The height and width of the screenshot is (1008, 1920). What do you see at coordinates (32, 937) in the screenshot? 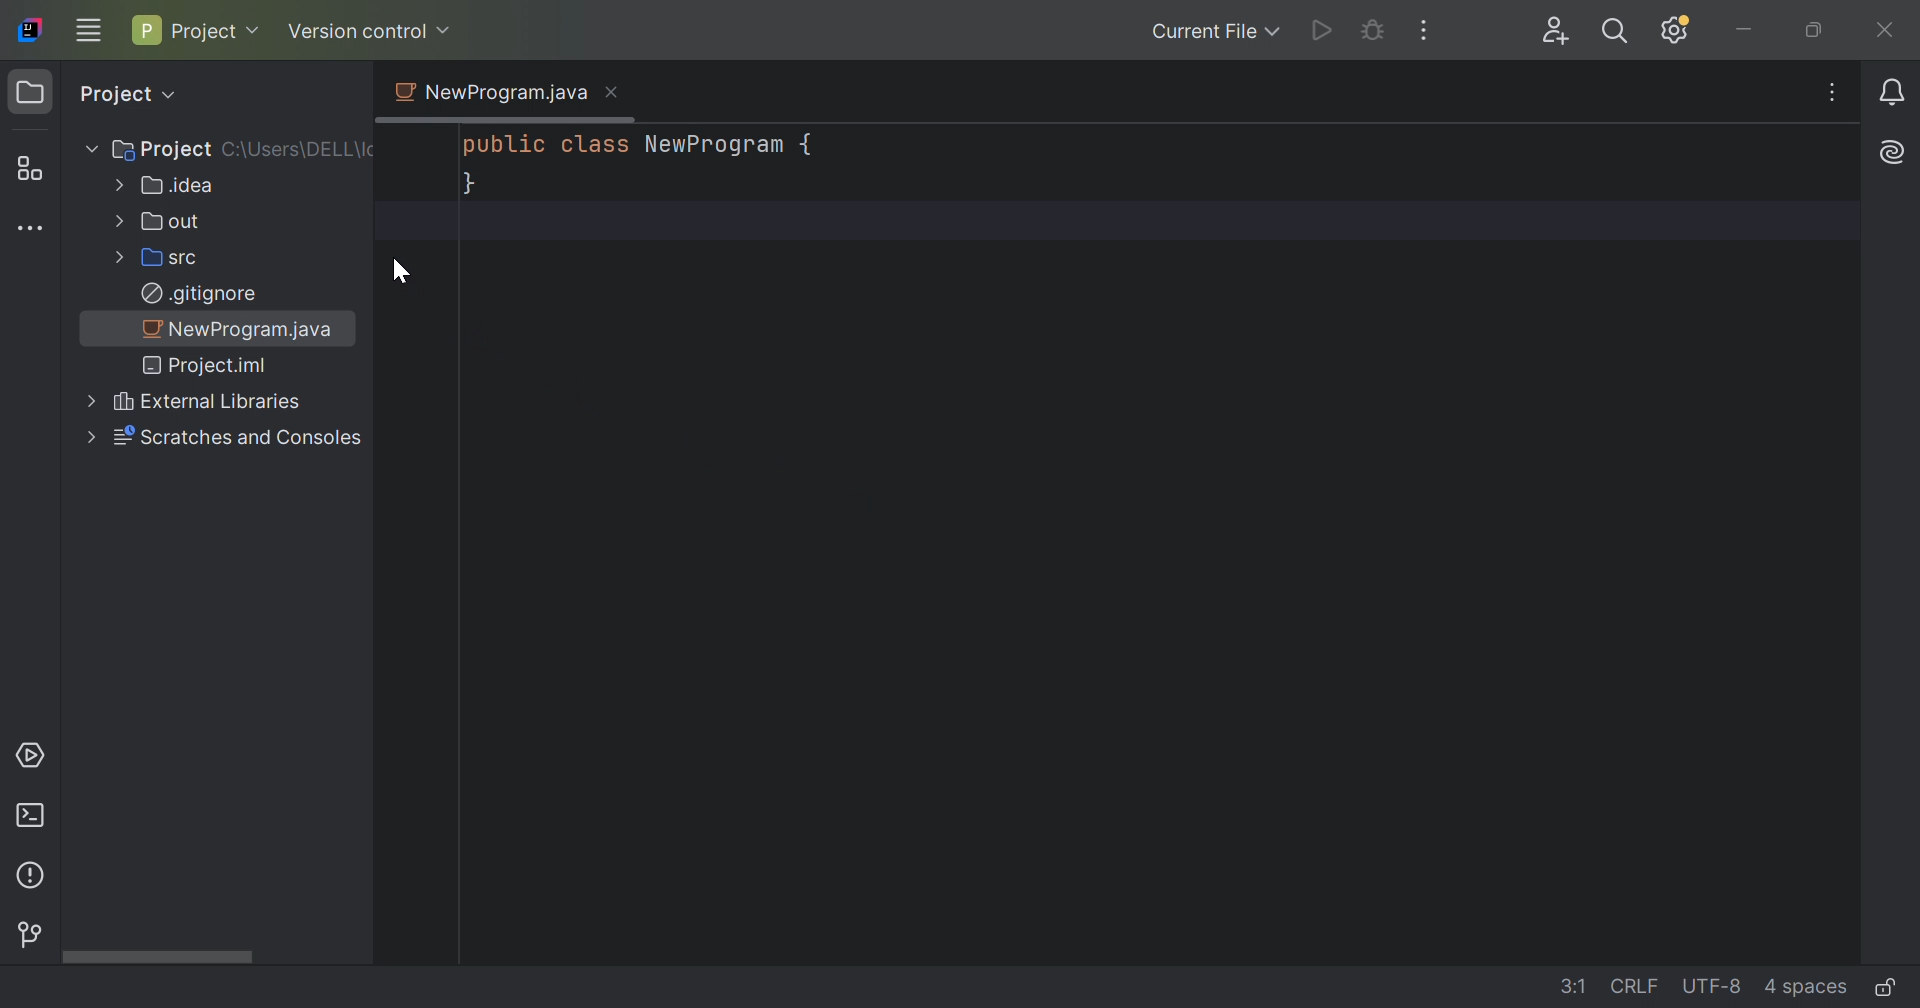
I see `Version control` at bounding box center [32, 937].